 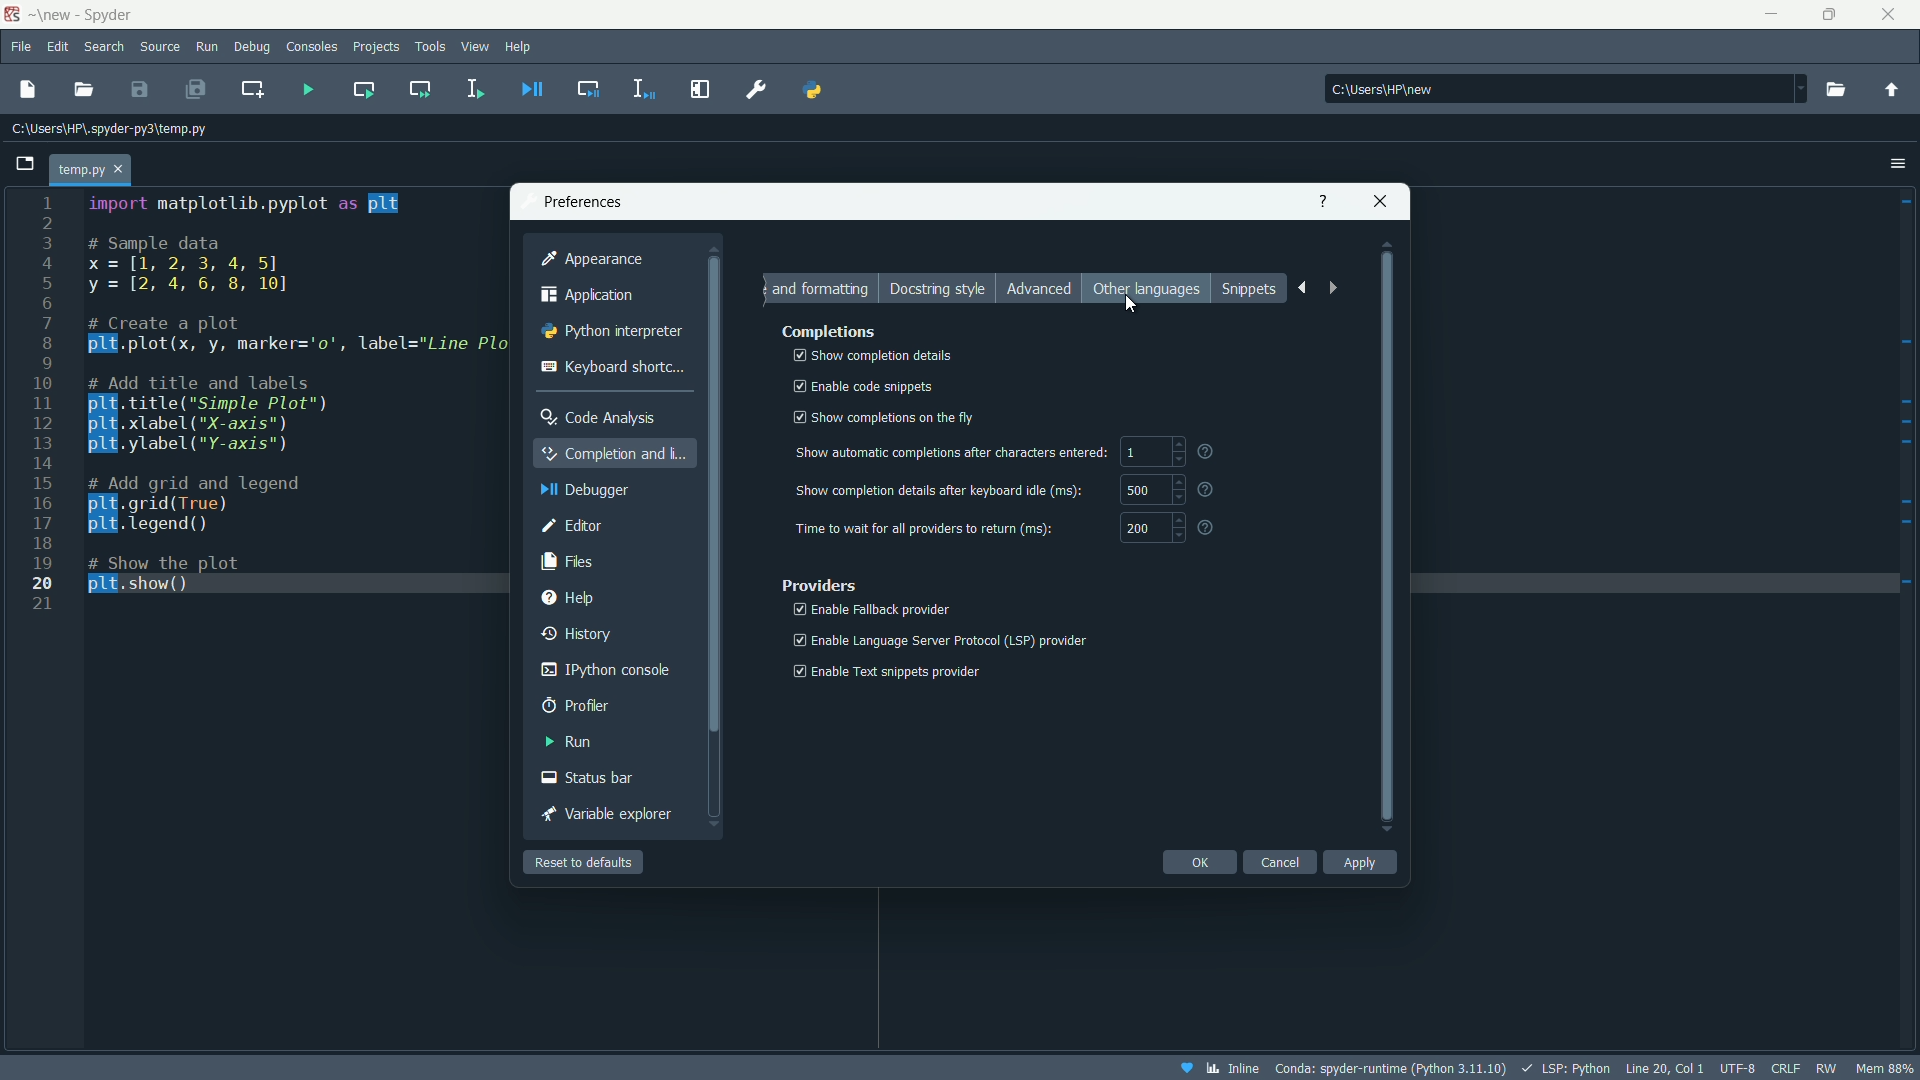 What do you see at coordinates (589, 295) in the screenshot?
I see `application` at bounding box center [589, 295].